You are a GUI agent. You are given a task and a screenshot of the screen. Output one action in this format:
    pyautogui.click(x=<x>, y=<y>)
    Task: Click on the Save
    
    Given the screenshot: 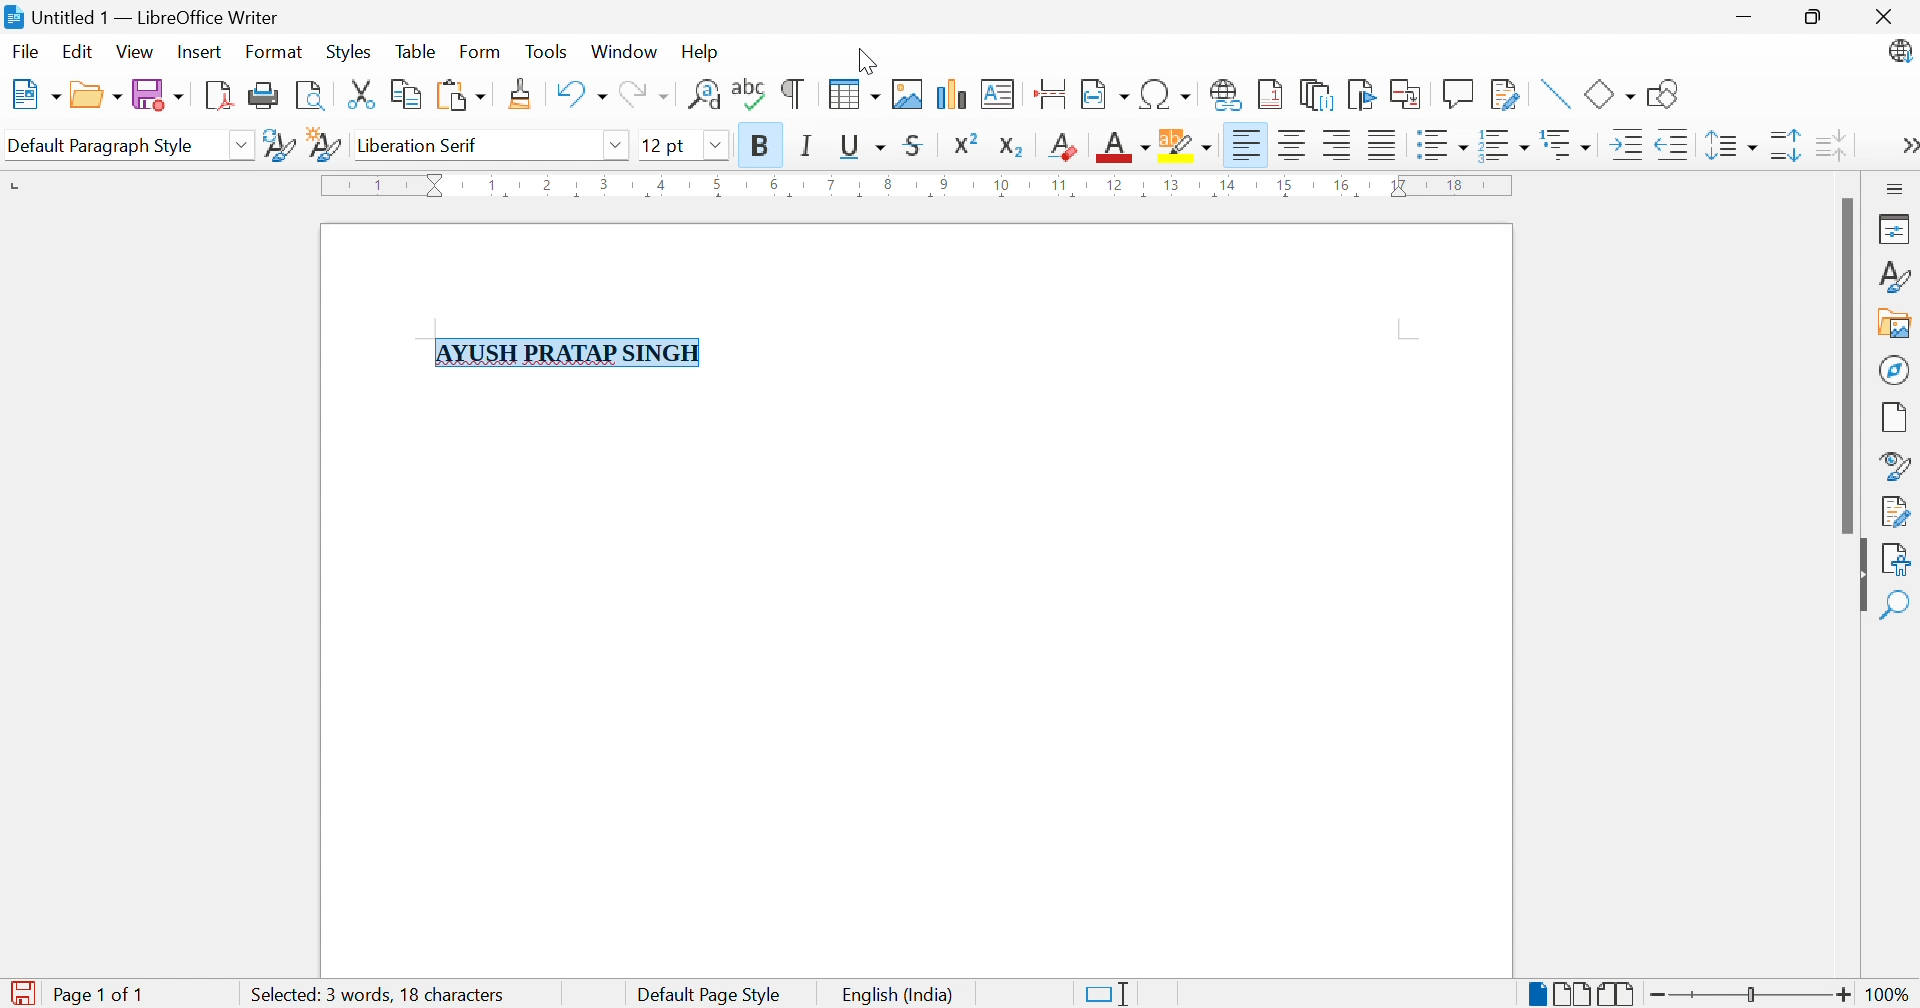 What is the action you would take?
    pyautogui.click(x=159, y=94)
    